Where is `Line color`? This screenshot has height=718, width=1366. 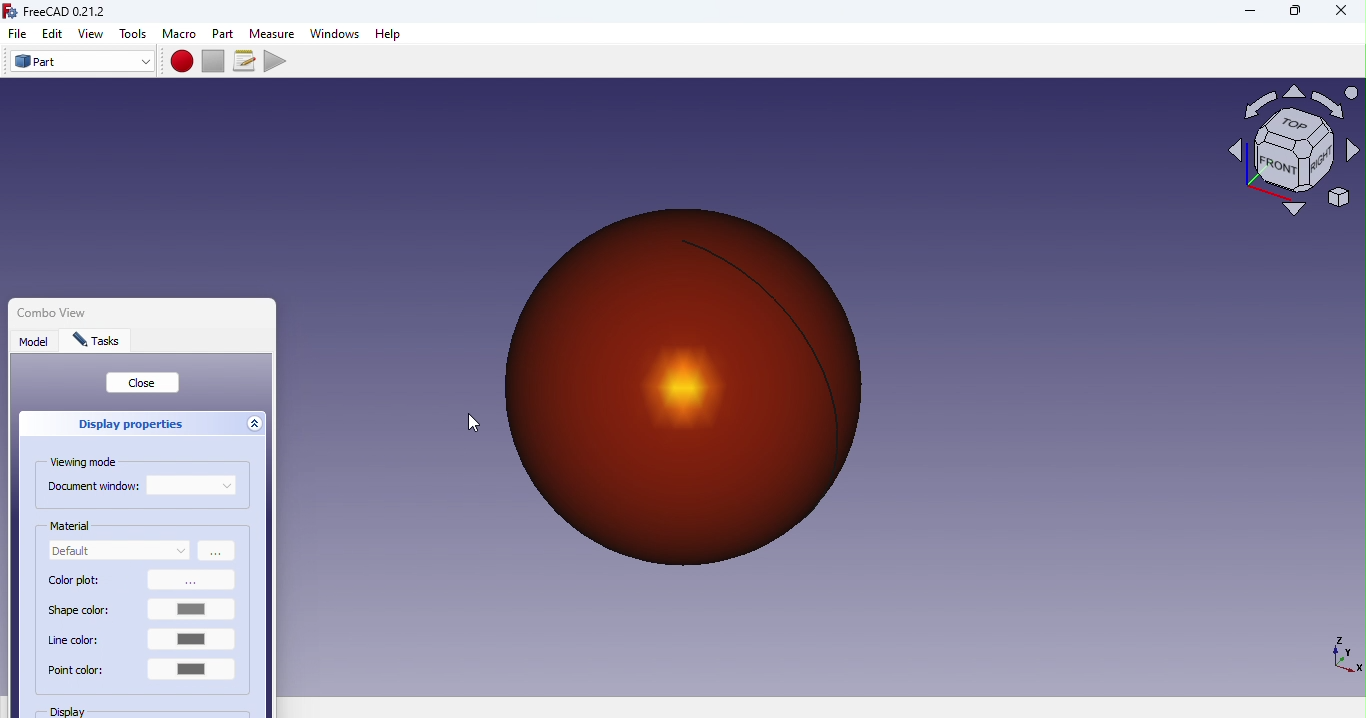 Line color is located at coordinates (143, 641).